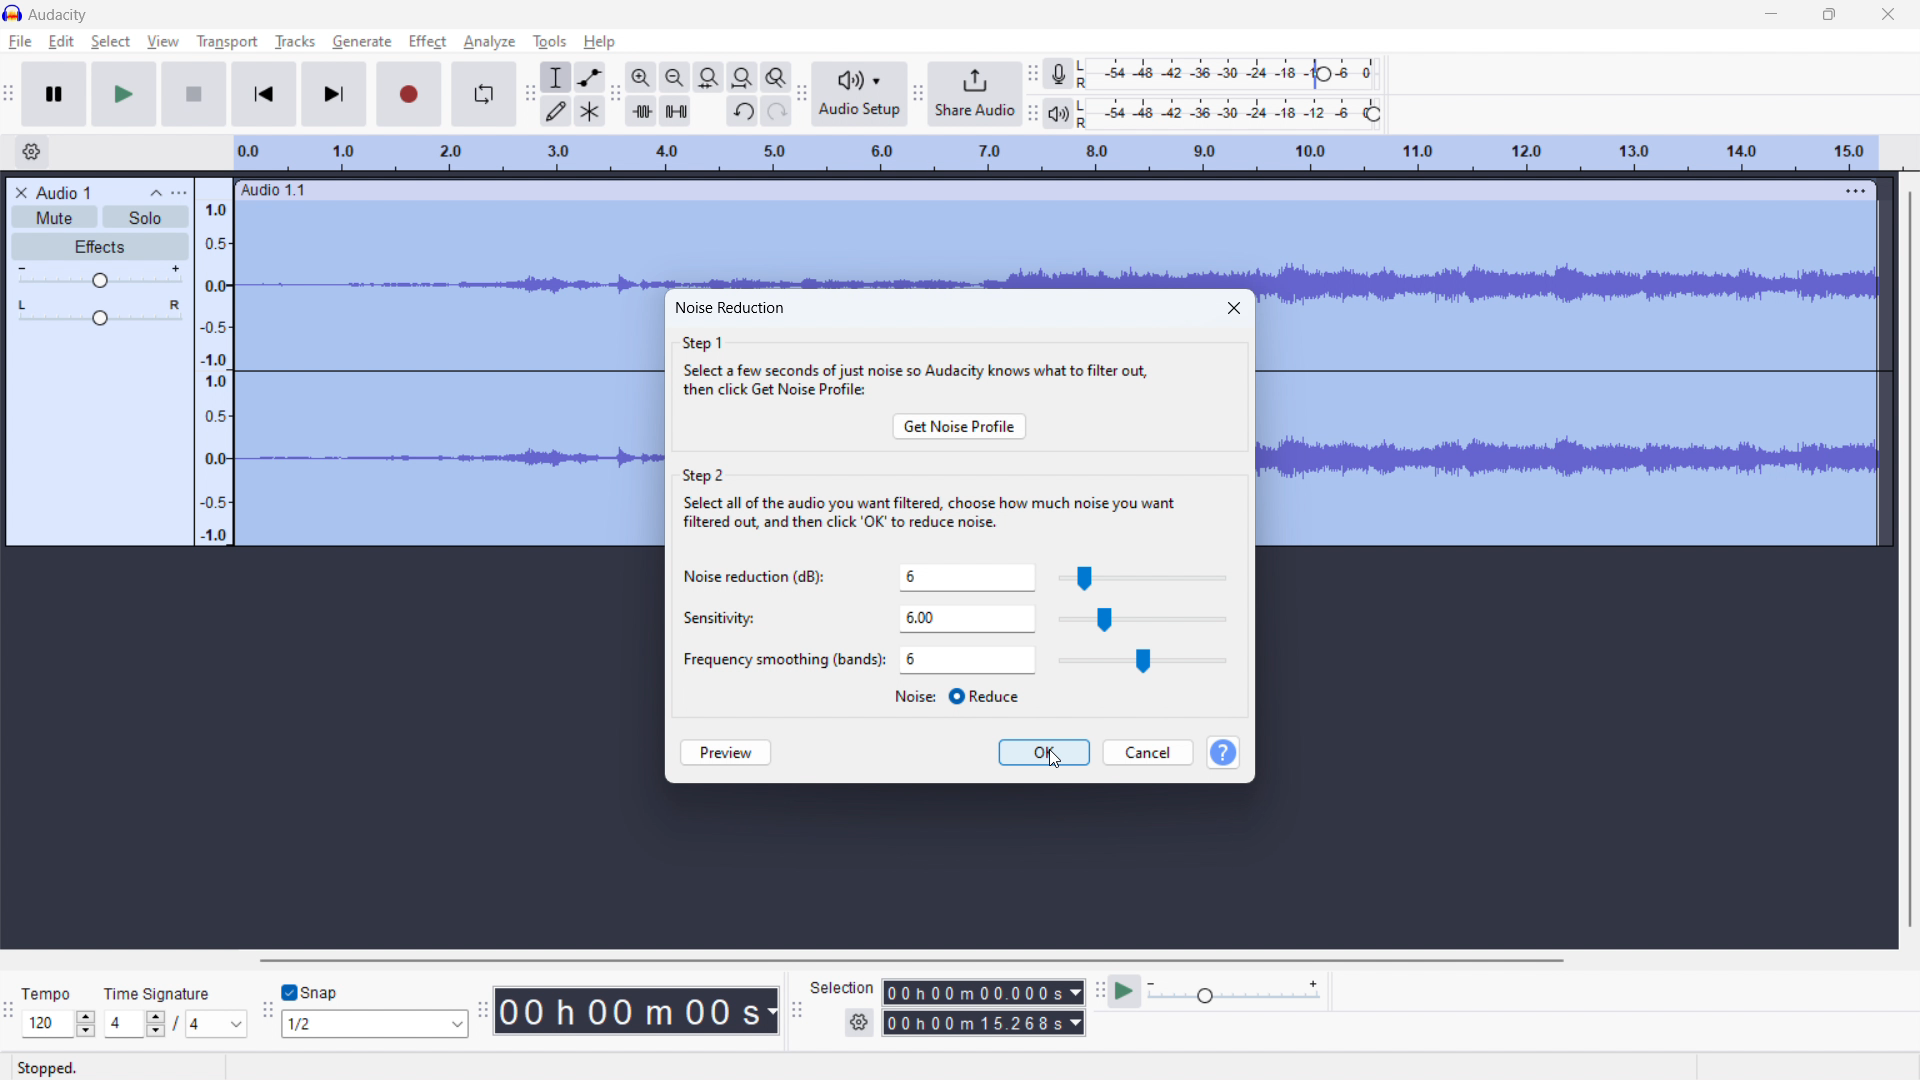 This screenshot has width=1920, height=1080. Describe the element at coordinates (1099, 990) in the screenshot. I see `play at speed toolbar` at that location.